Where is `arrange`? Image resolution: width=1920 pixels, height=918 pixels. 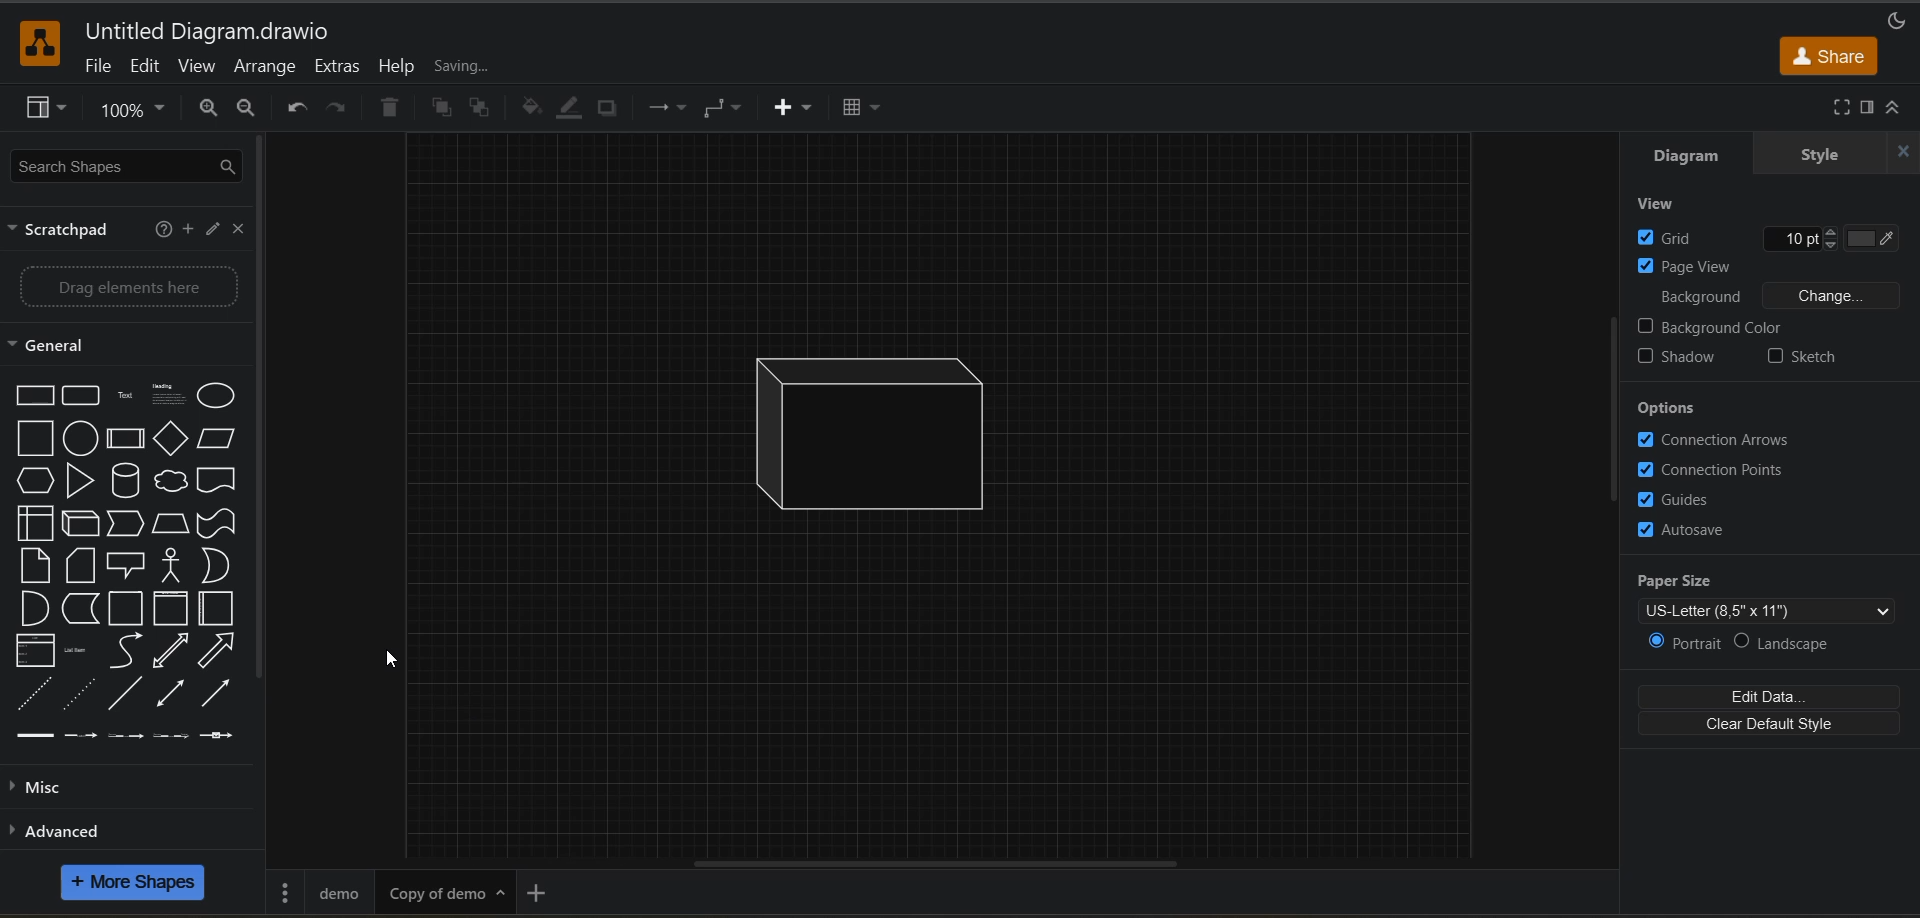 arrange is located at coordinates (267, 66).